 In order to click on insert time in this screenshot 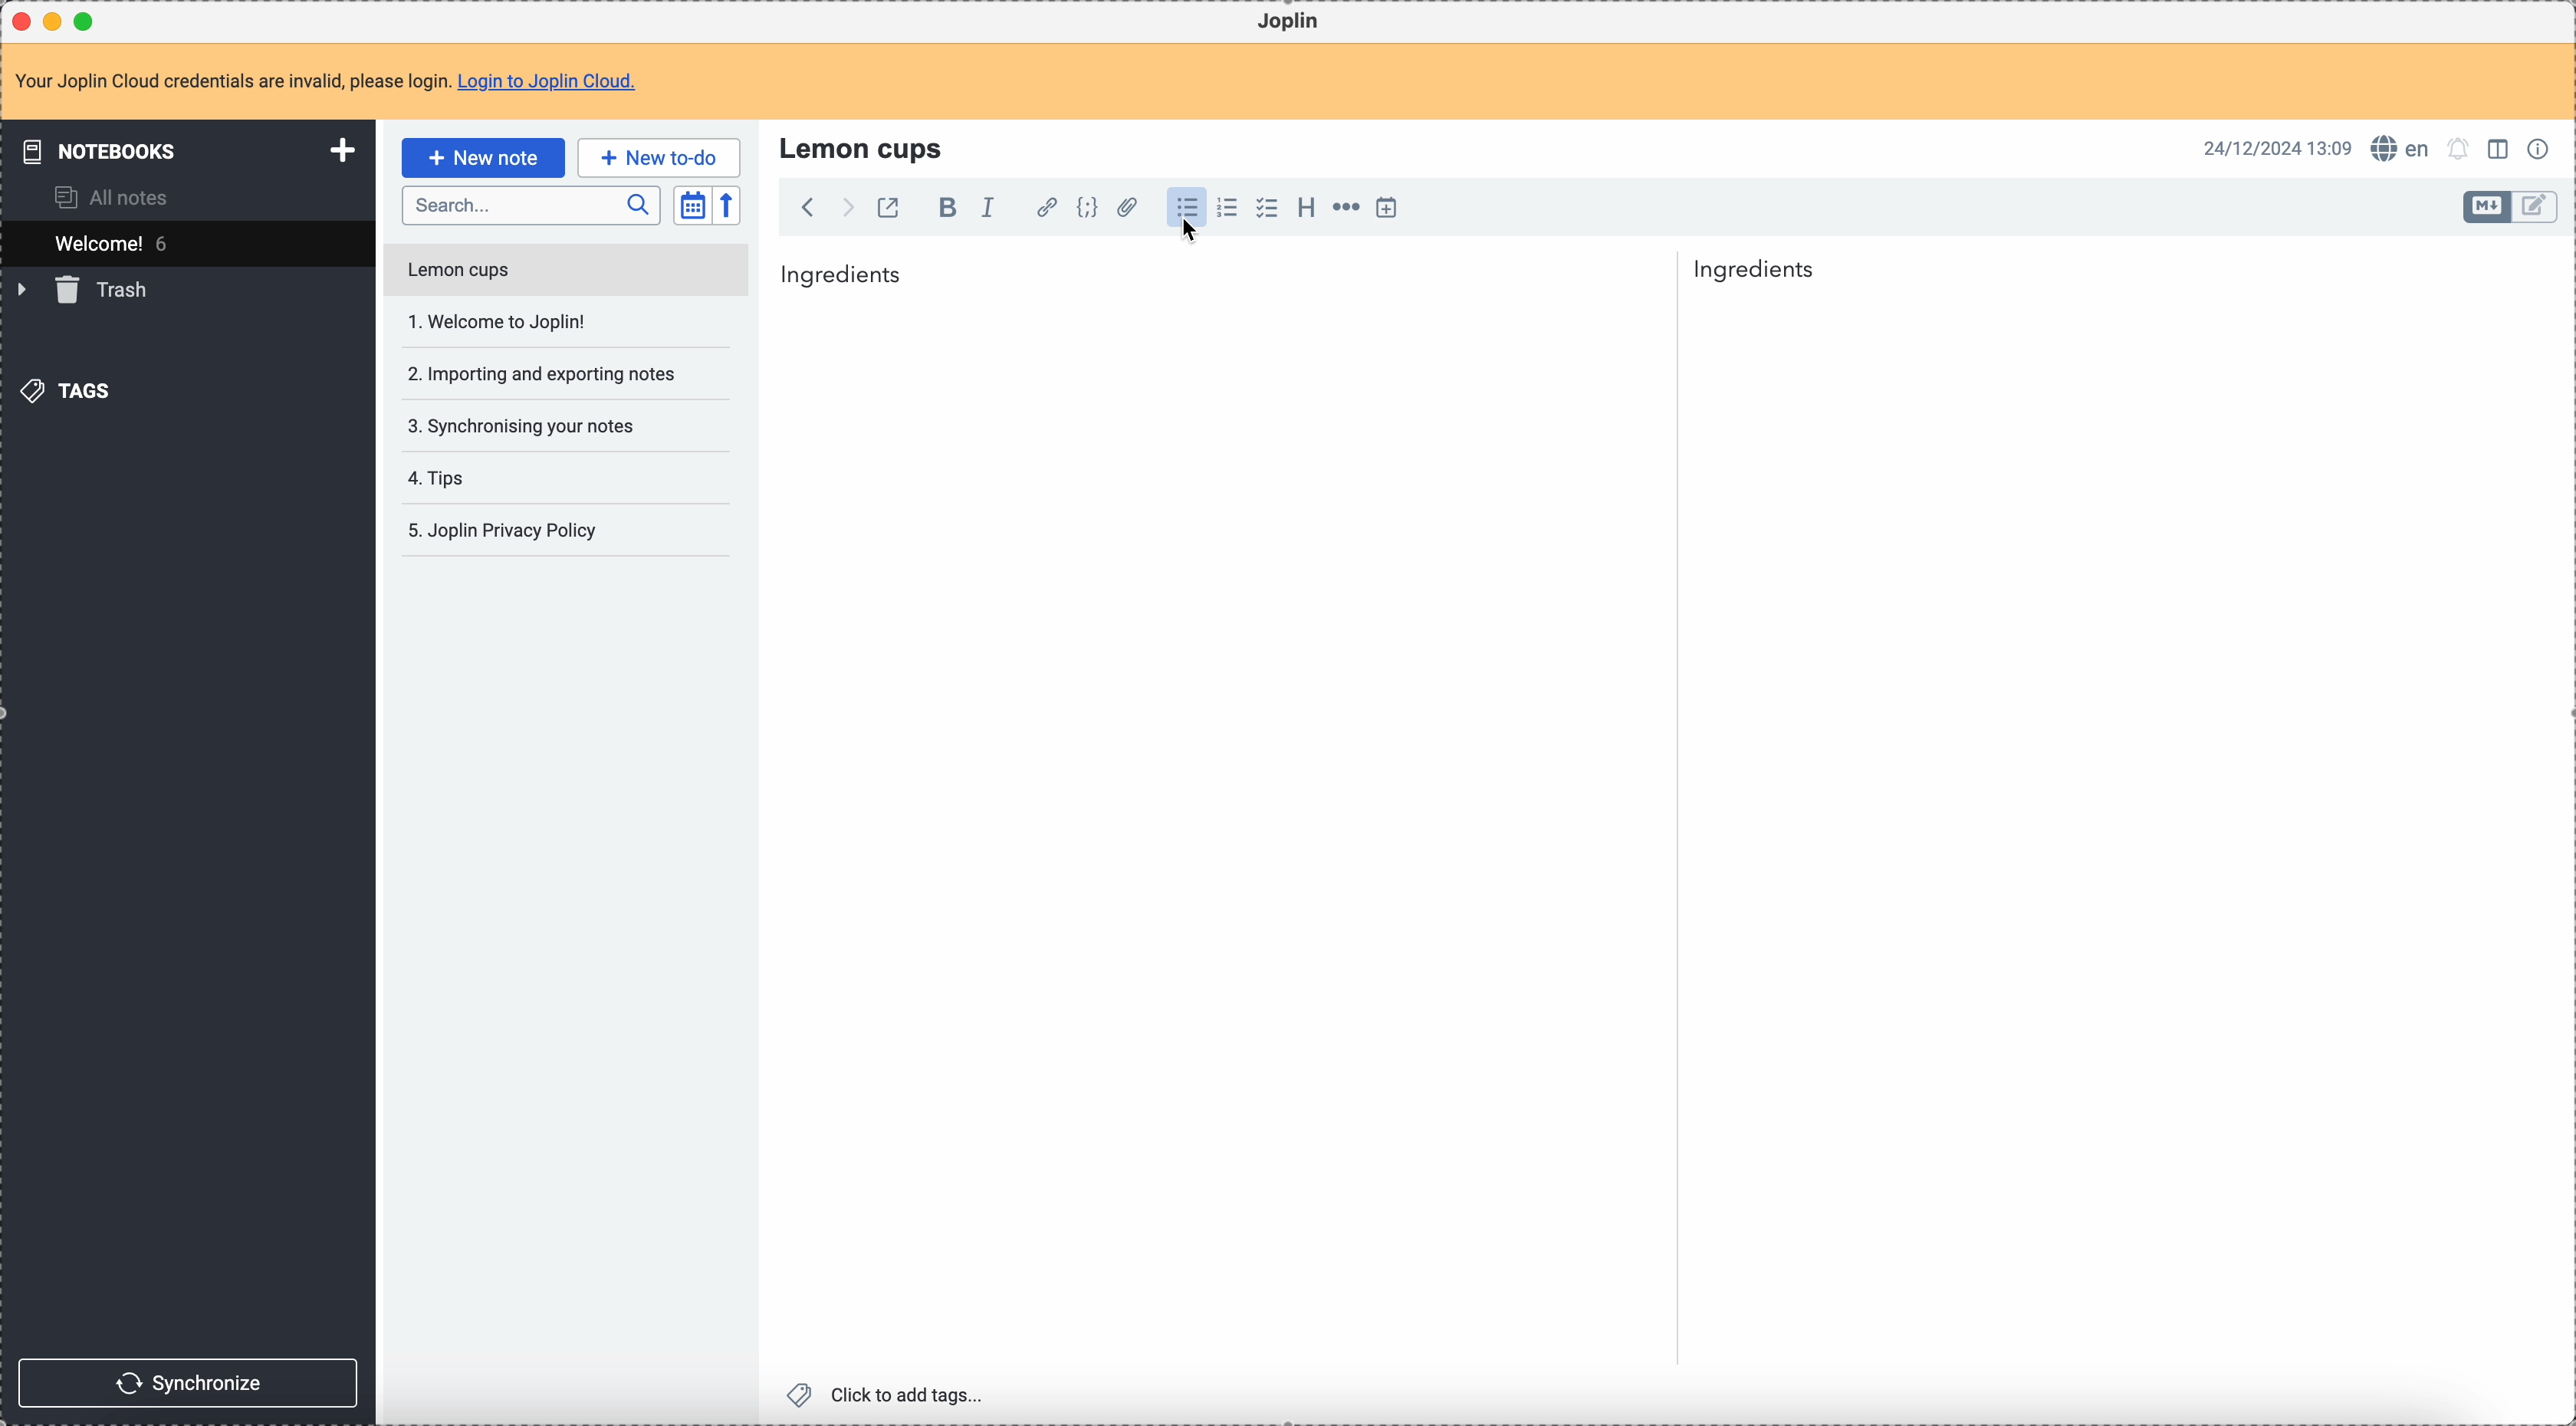, I will do `click(1386, 207)`.